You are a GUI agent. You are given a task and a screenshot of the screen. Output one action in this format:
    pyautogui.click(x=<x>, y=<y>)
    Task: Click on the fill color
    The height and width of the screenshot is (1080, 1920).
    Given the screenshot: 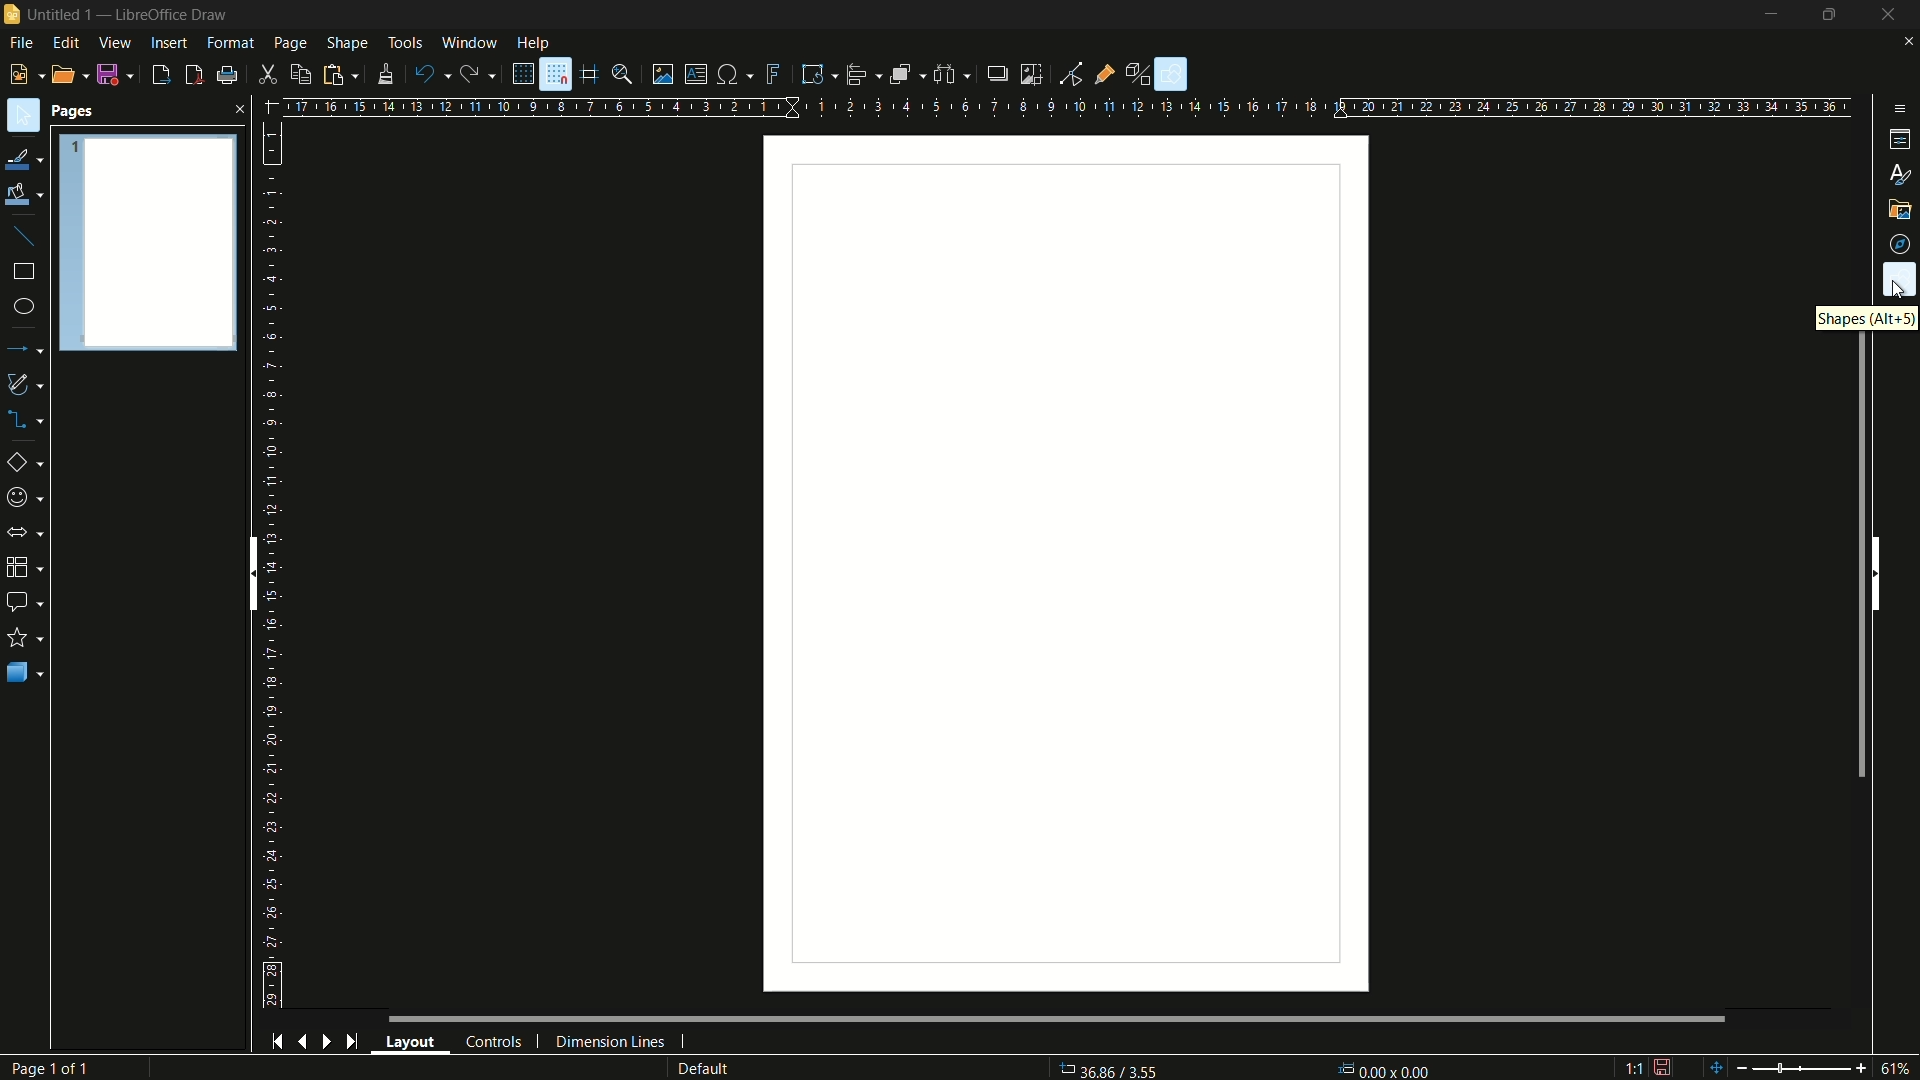 What is the action you would take?
    pyautogui.click(x=23, y=195)
    